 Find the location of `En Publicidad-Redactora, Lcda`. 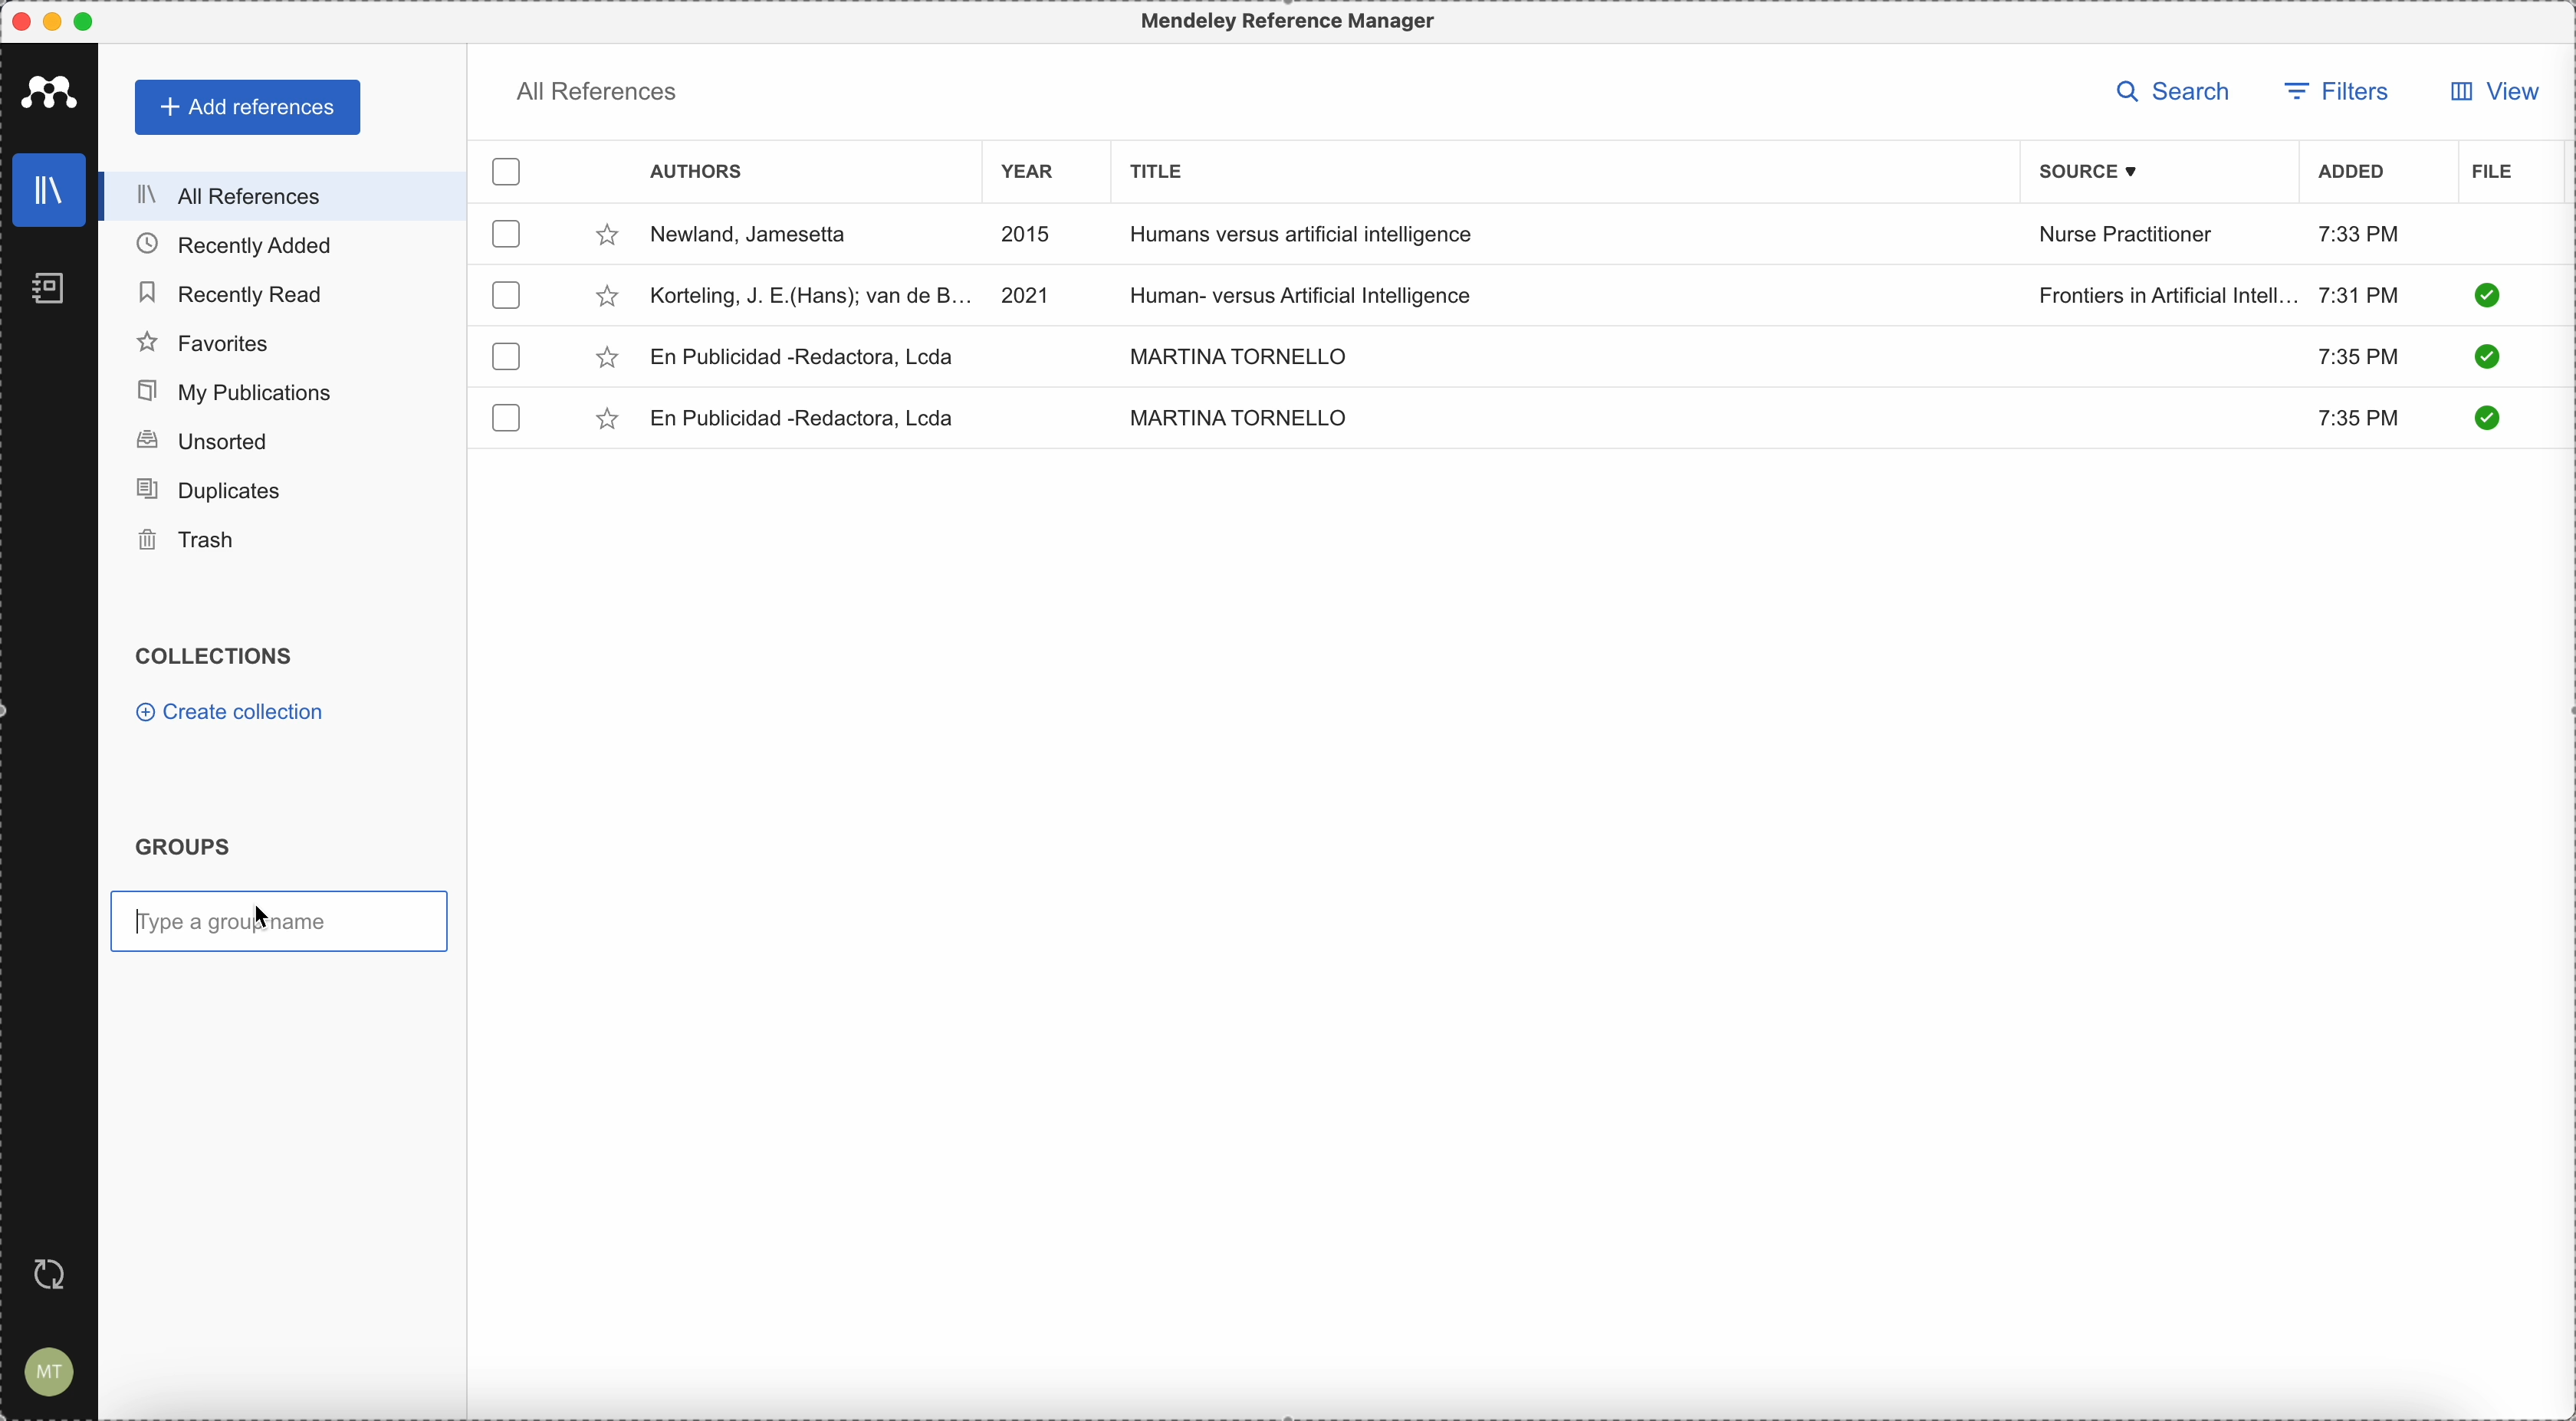

En Publicidad-Redactora, Lcda is located at coordinates (804, 357).